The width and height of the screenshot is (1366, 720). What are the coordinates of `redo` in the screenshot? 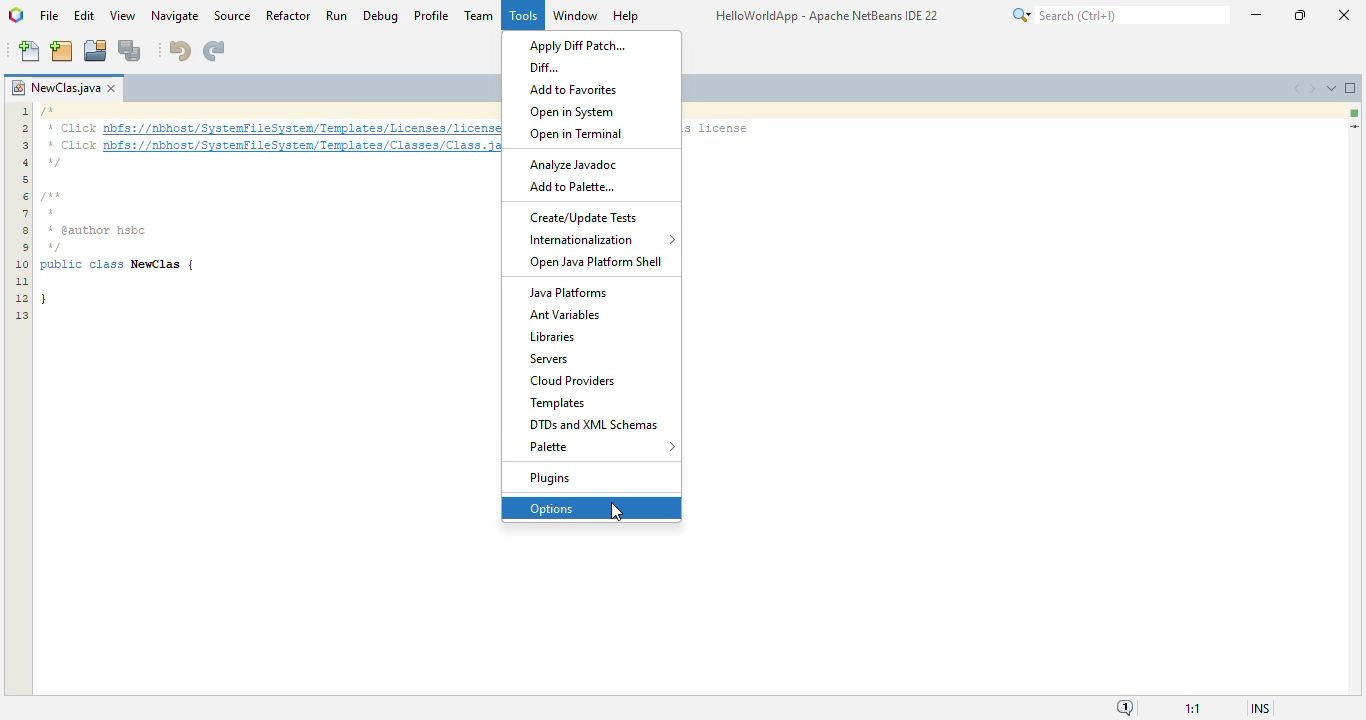 It's located at (215, 51).